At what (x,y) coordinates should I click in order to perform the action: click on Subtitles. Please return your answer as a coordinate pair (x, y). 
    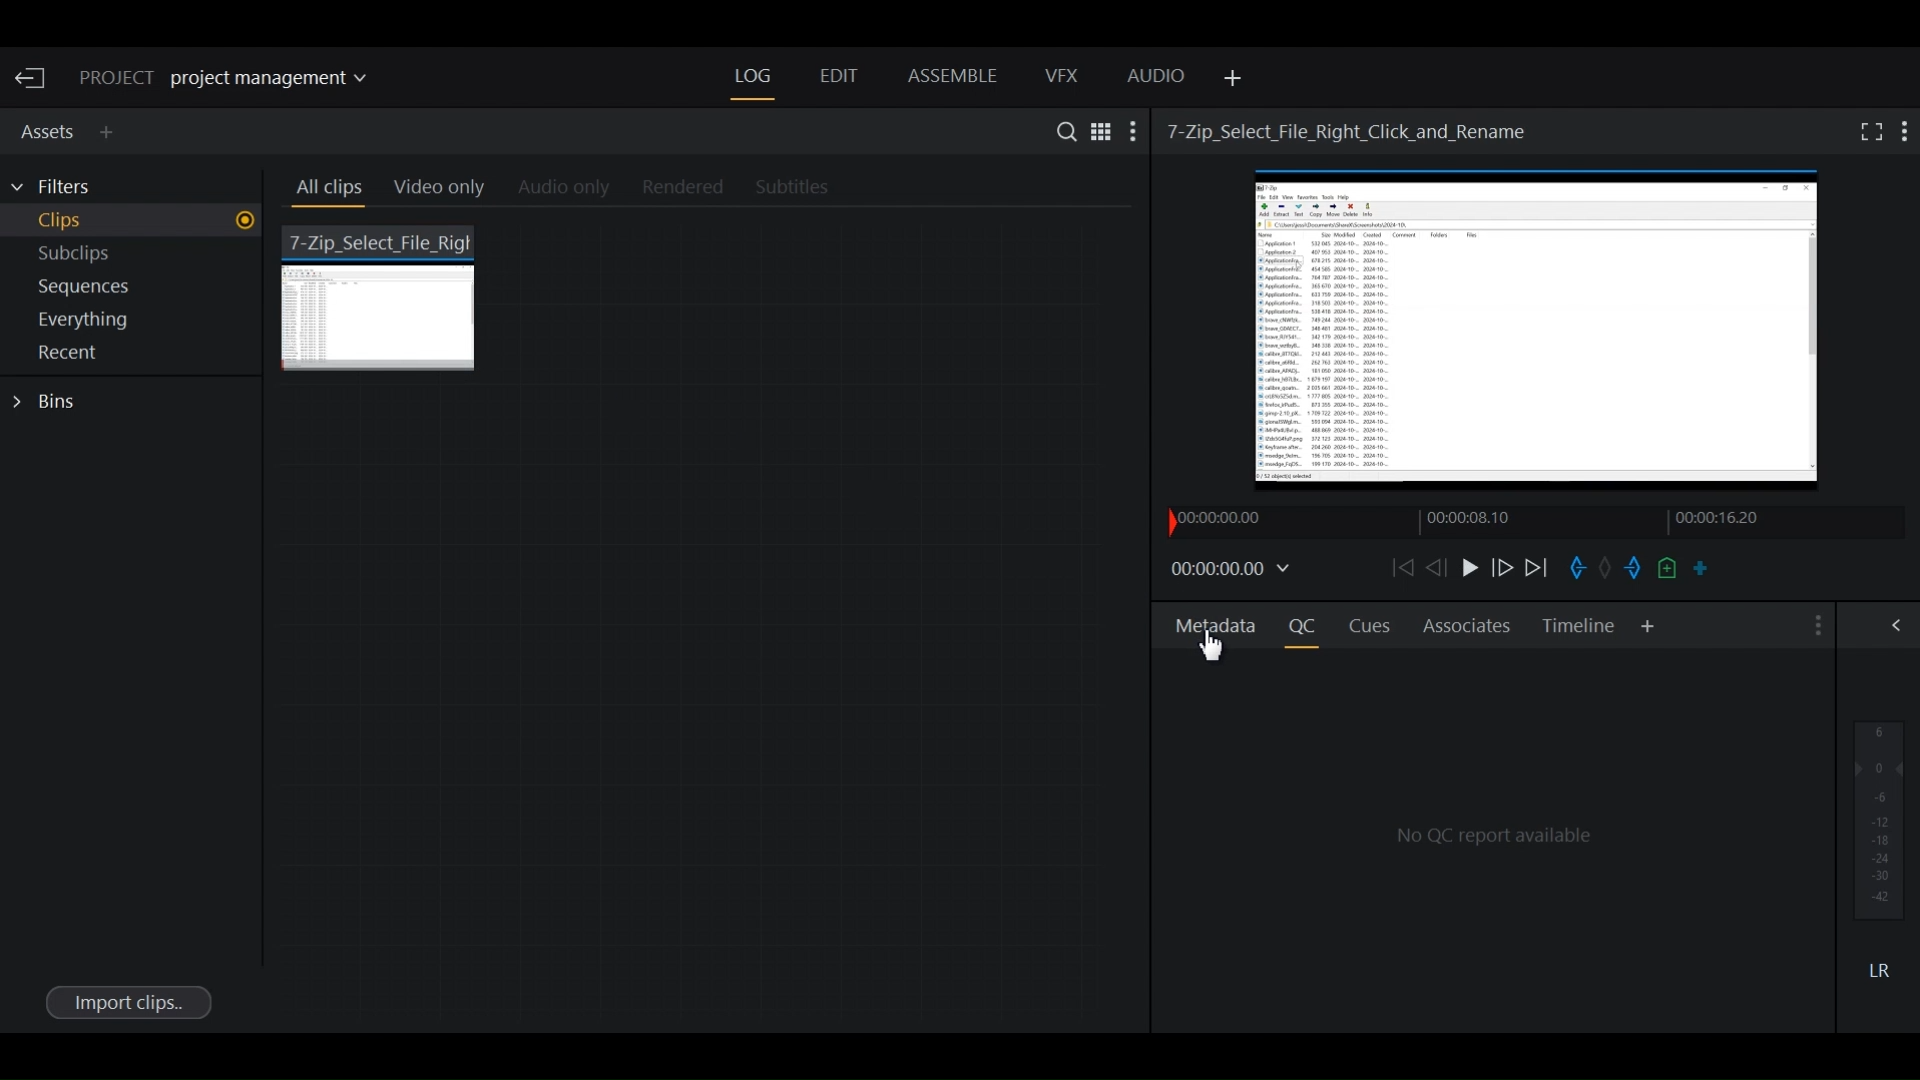
    Looking at the image, I should click on (804, 189).